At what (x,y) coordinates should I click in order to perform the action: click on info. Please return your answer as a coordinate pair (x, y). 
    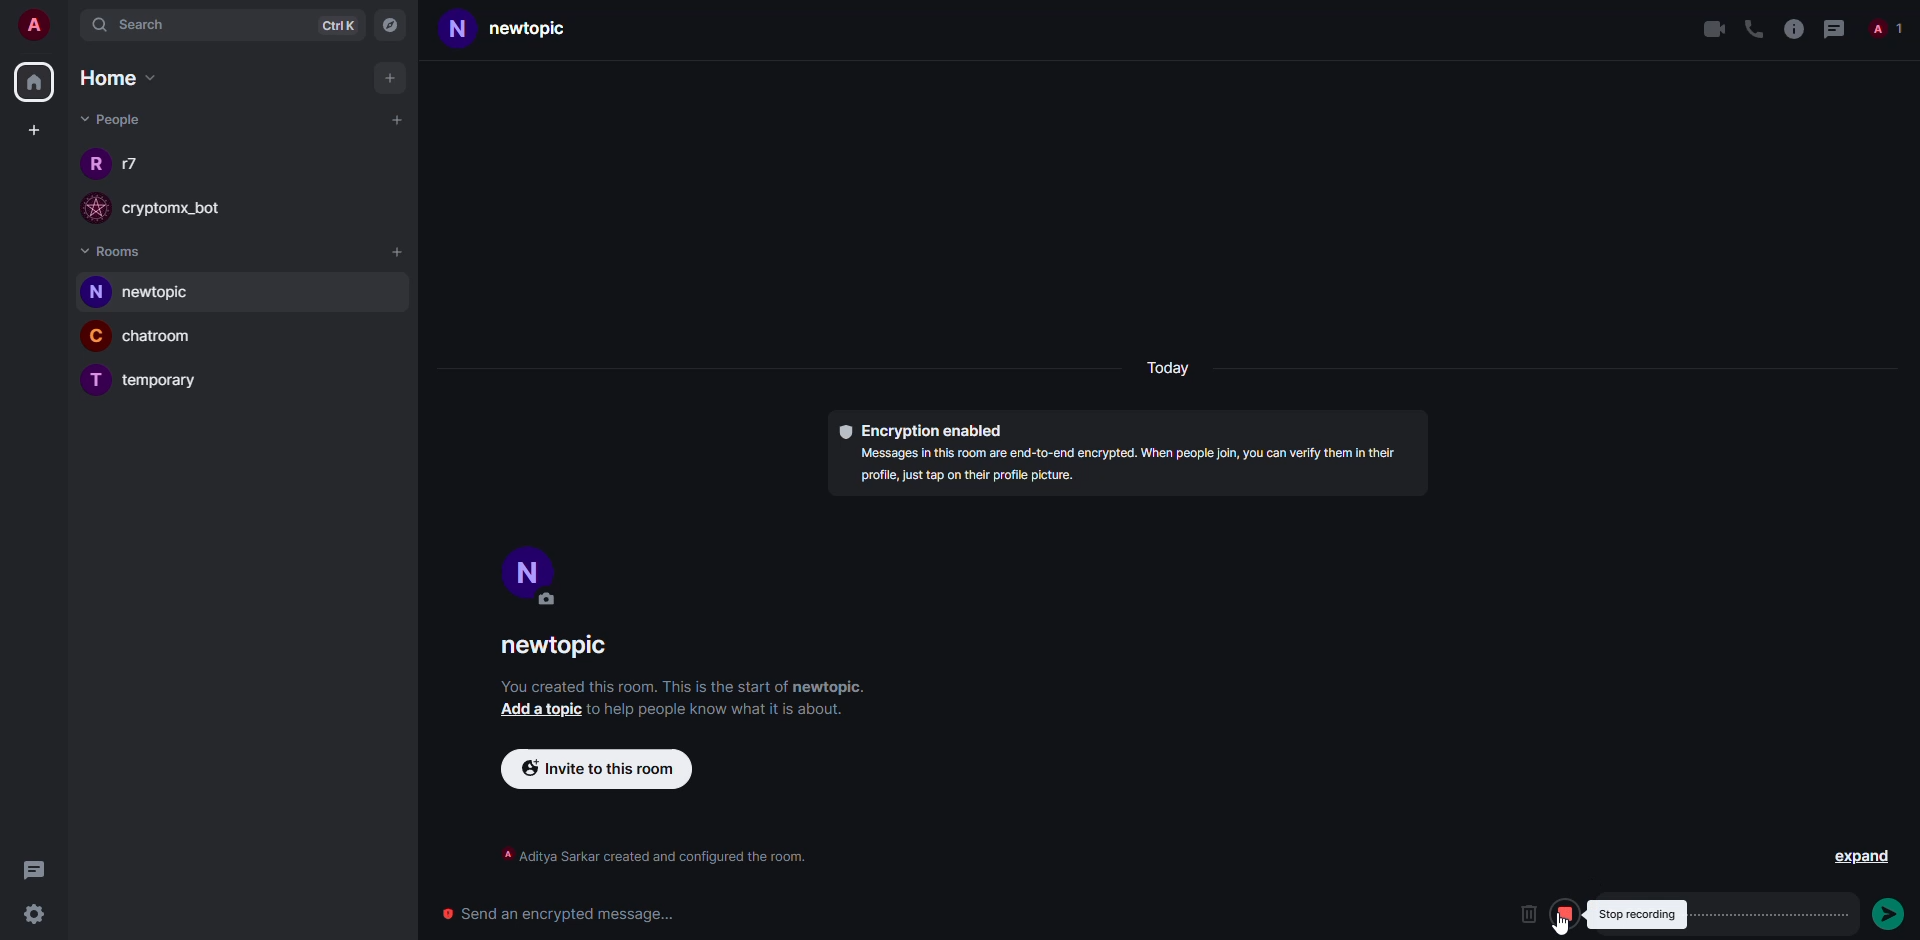
    Looking at the image, I should click on (684, 687).